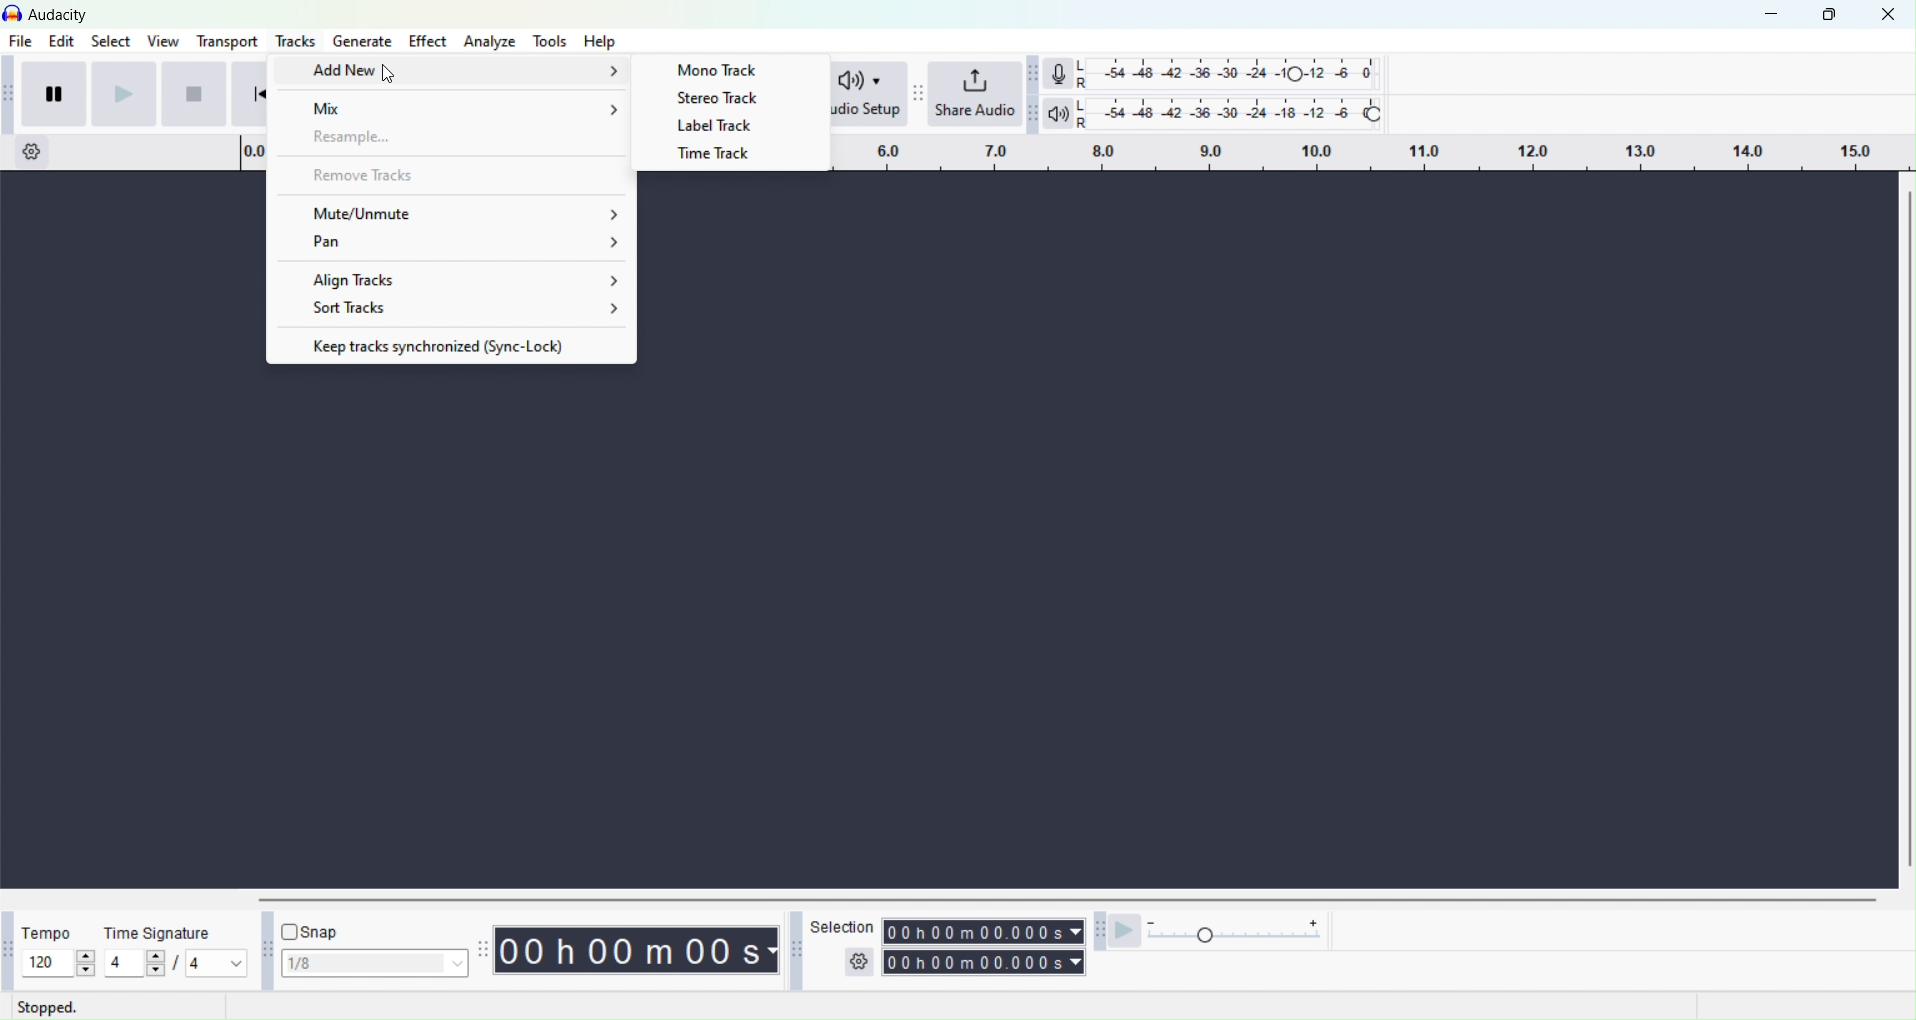 The width and height of the screenshot is (1916, 1020). What do you see at coordinates (452, 210) in the screenshot?
I see `Mute/unmute` at bounding box center [452, 210].